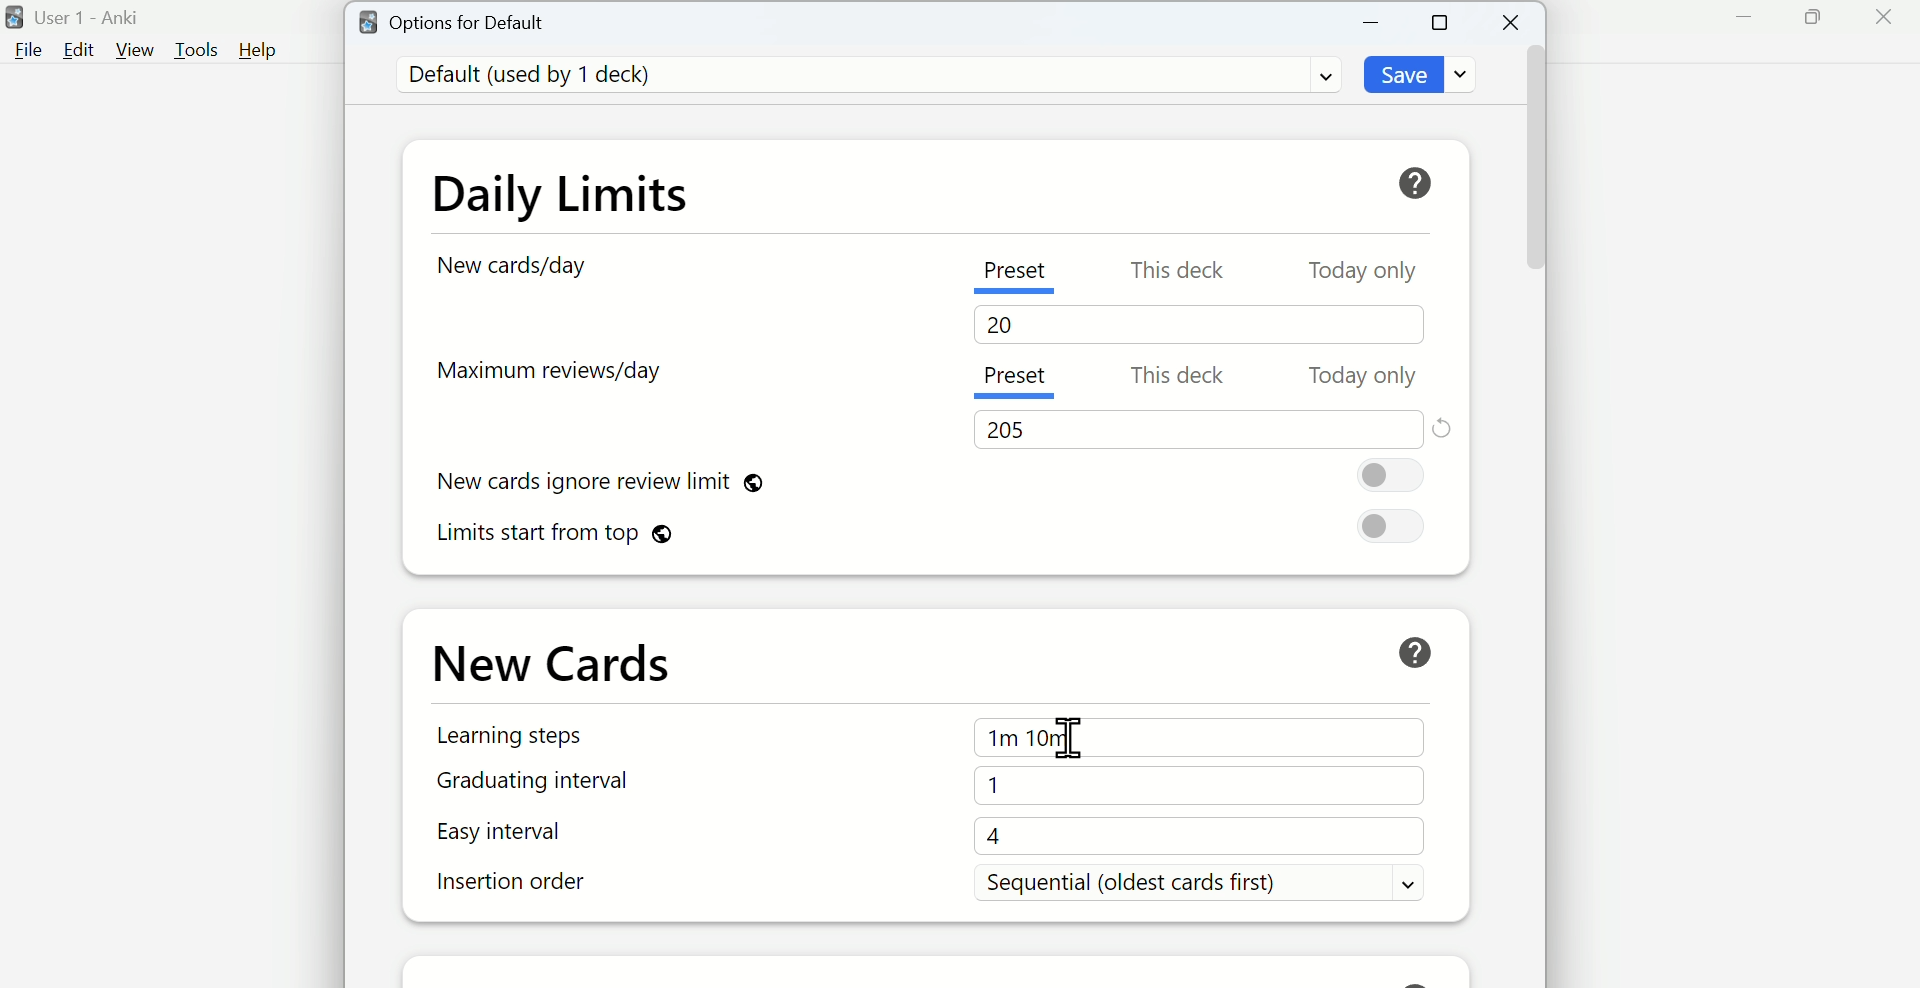 This screenshot has width=1920, height=988. Describe the element at coordinates (1362, 272) in the screenshot. I see `Today  only` at that location.